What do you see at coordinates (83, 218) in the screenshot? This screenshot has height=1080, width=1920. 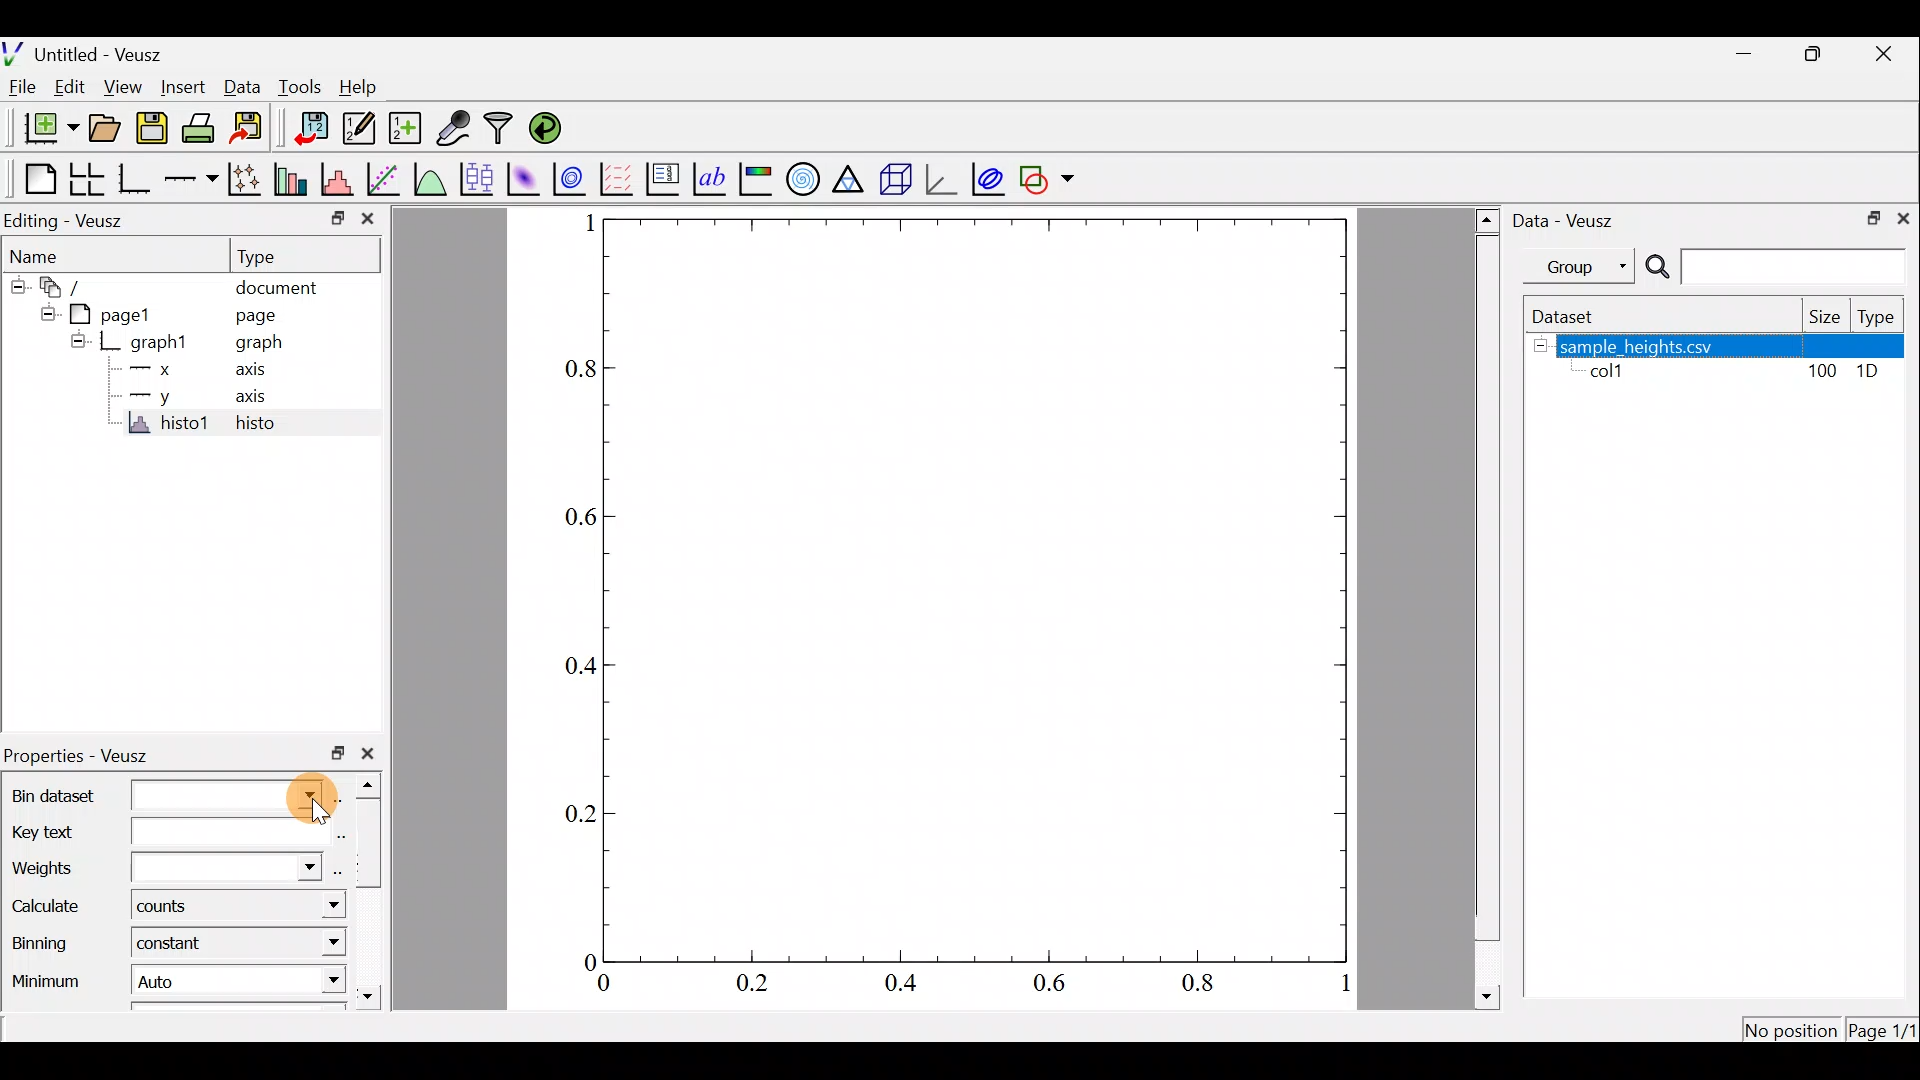 I see `Editing - Veusz` at bounding box center [83, 218].